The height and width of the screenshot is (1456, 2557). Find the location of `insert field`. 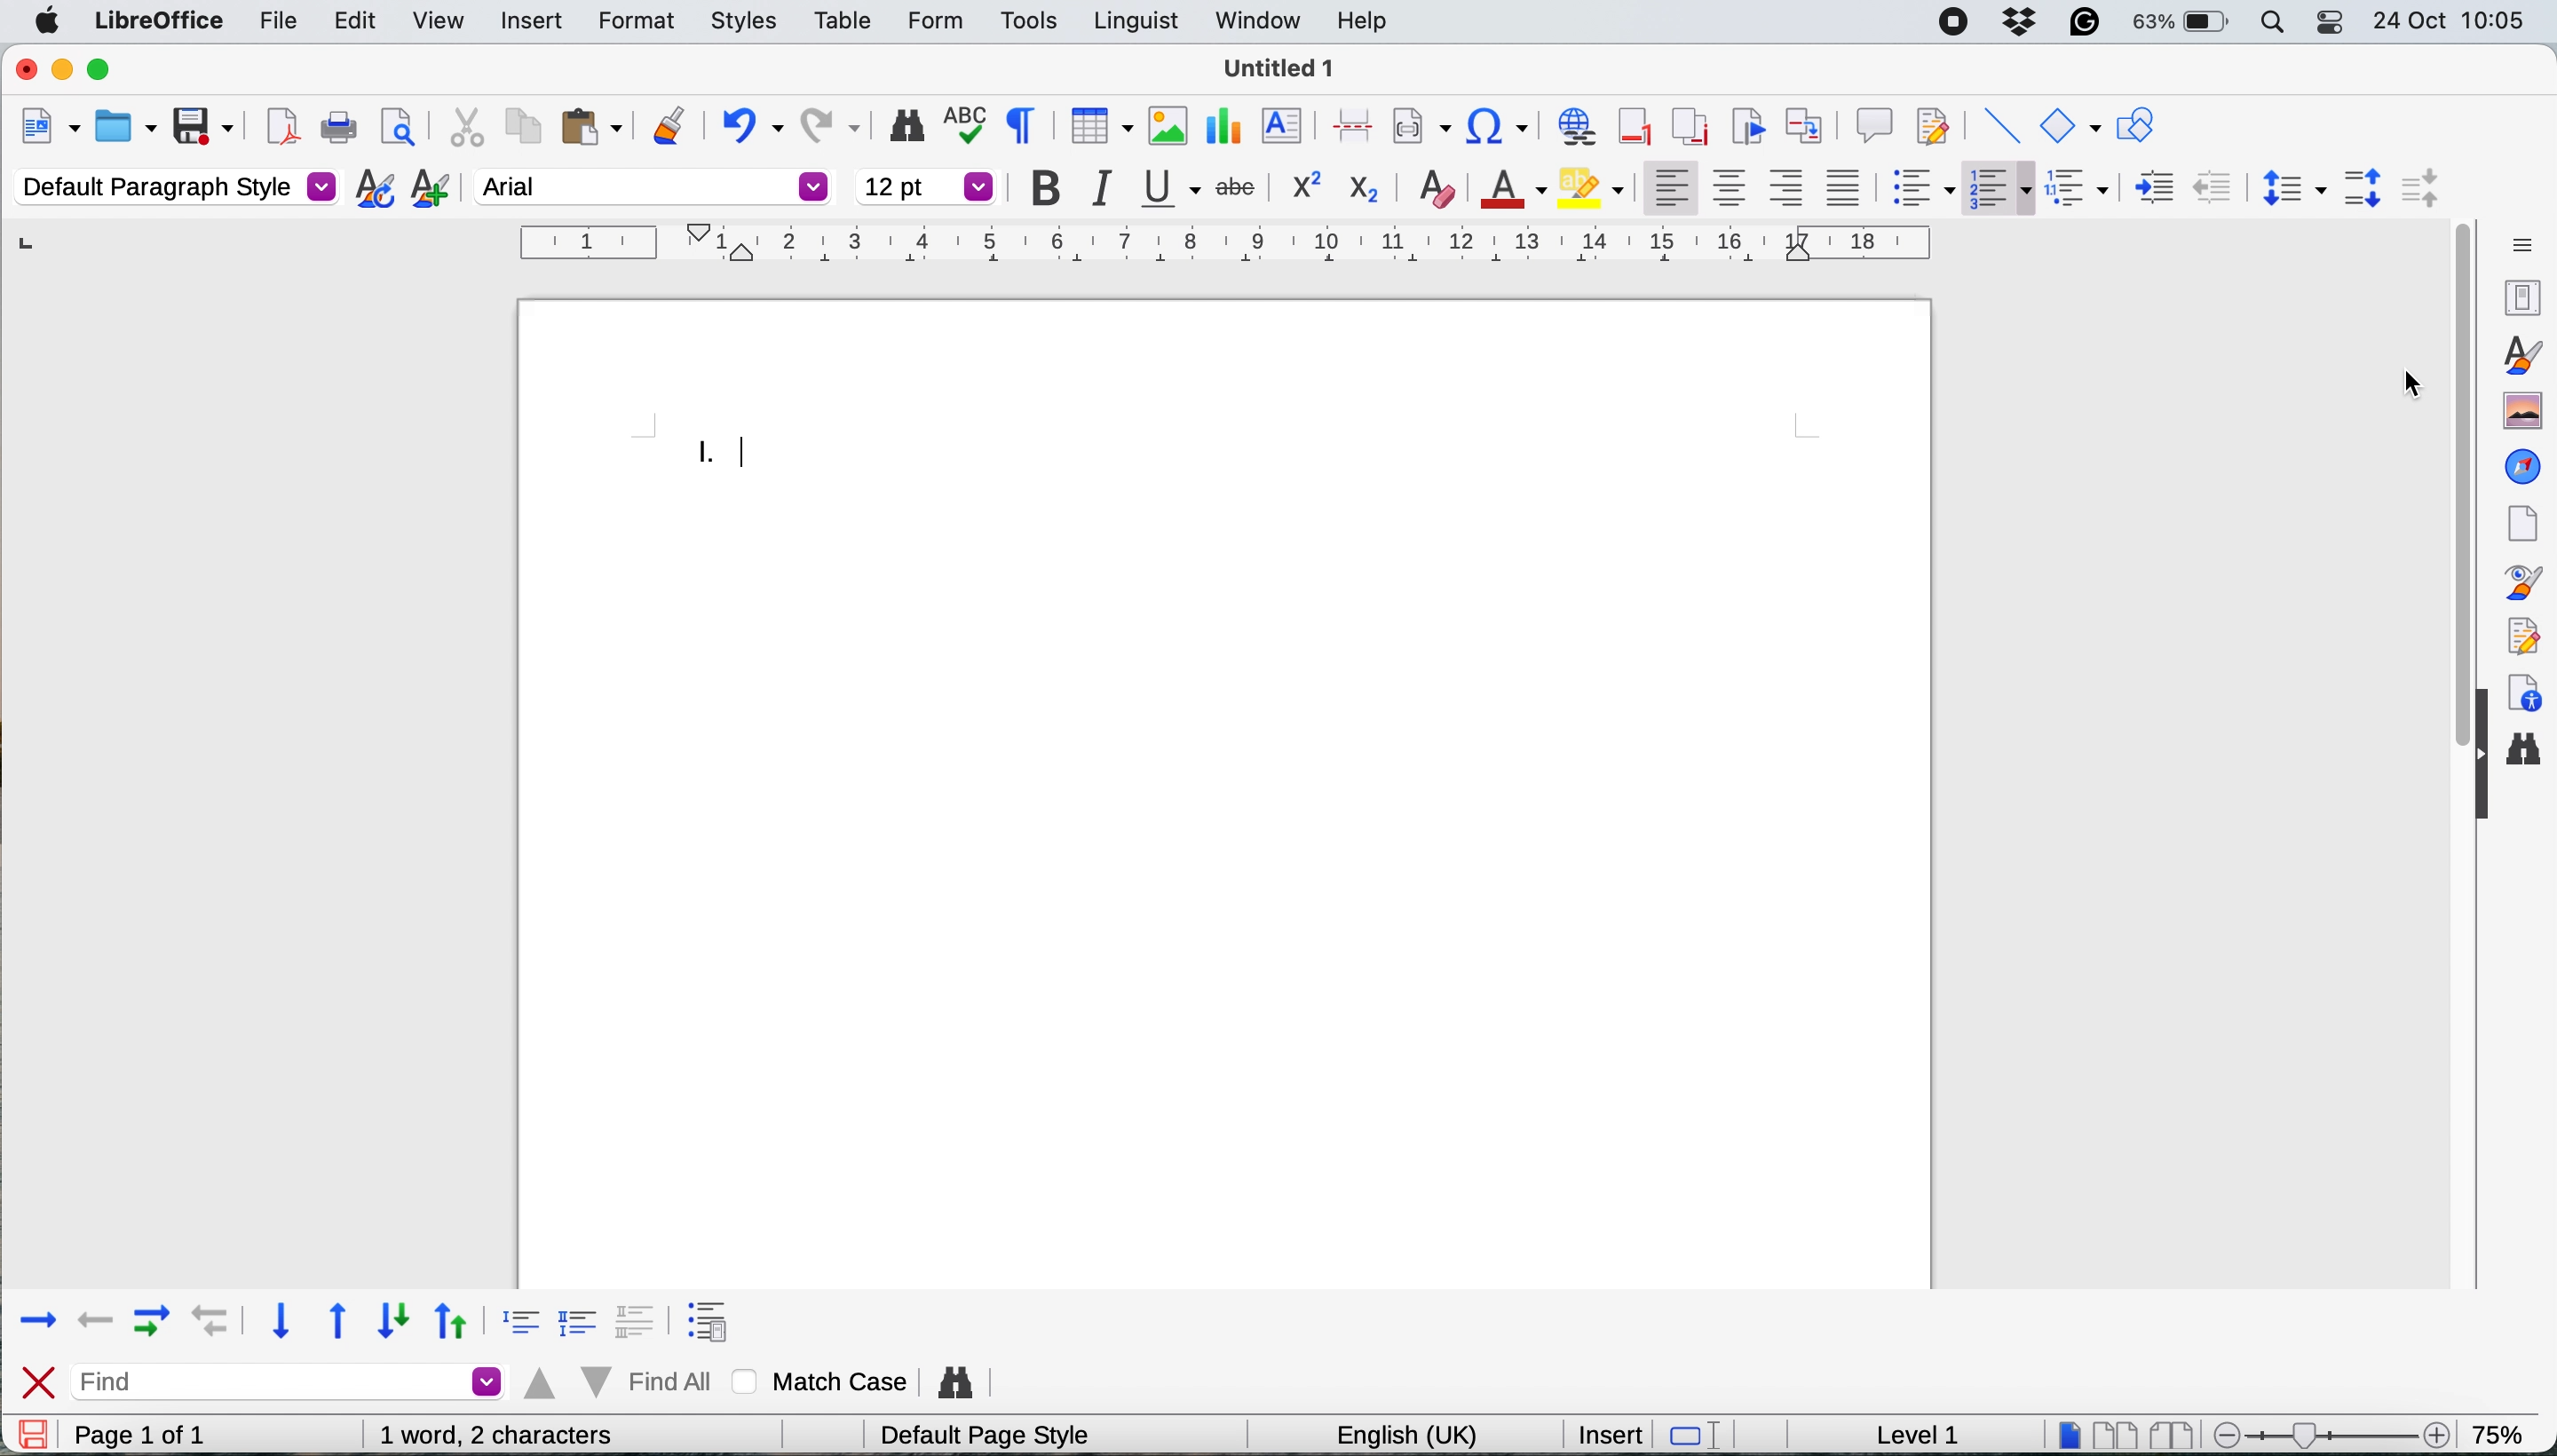

insert field is located at coordinates (1420, 128).